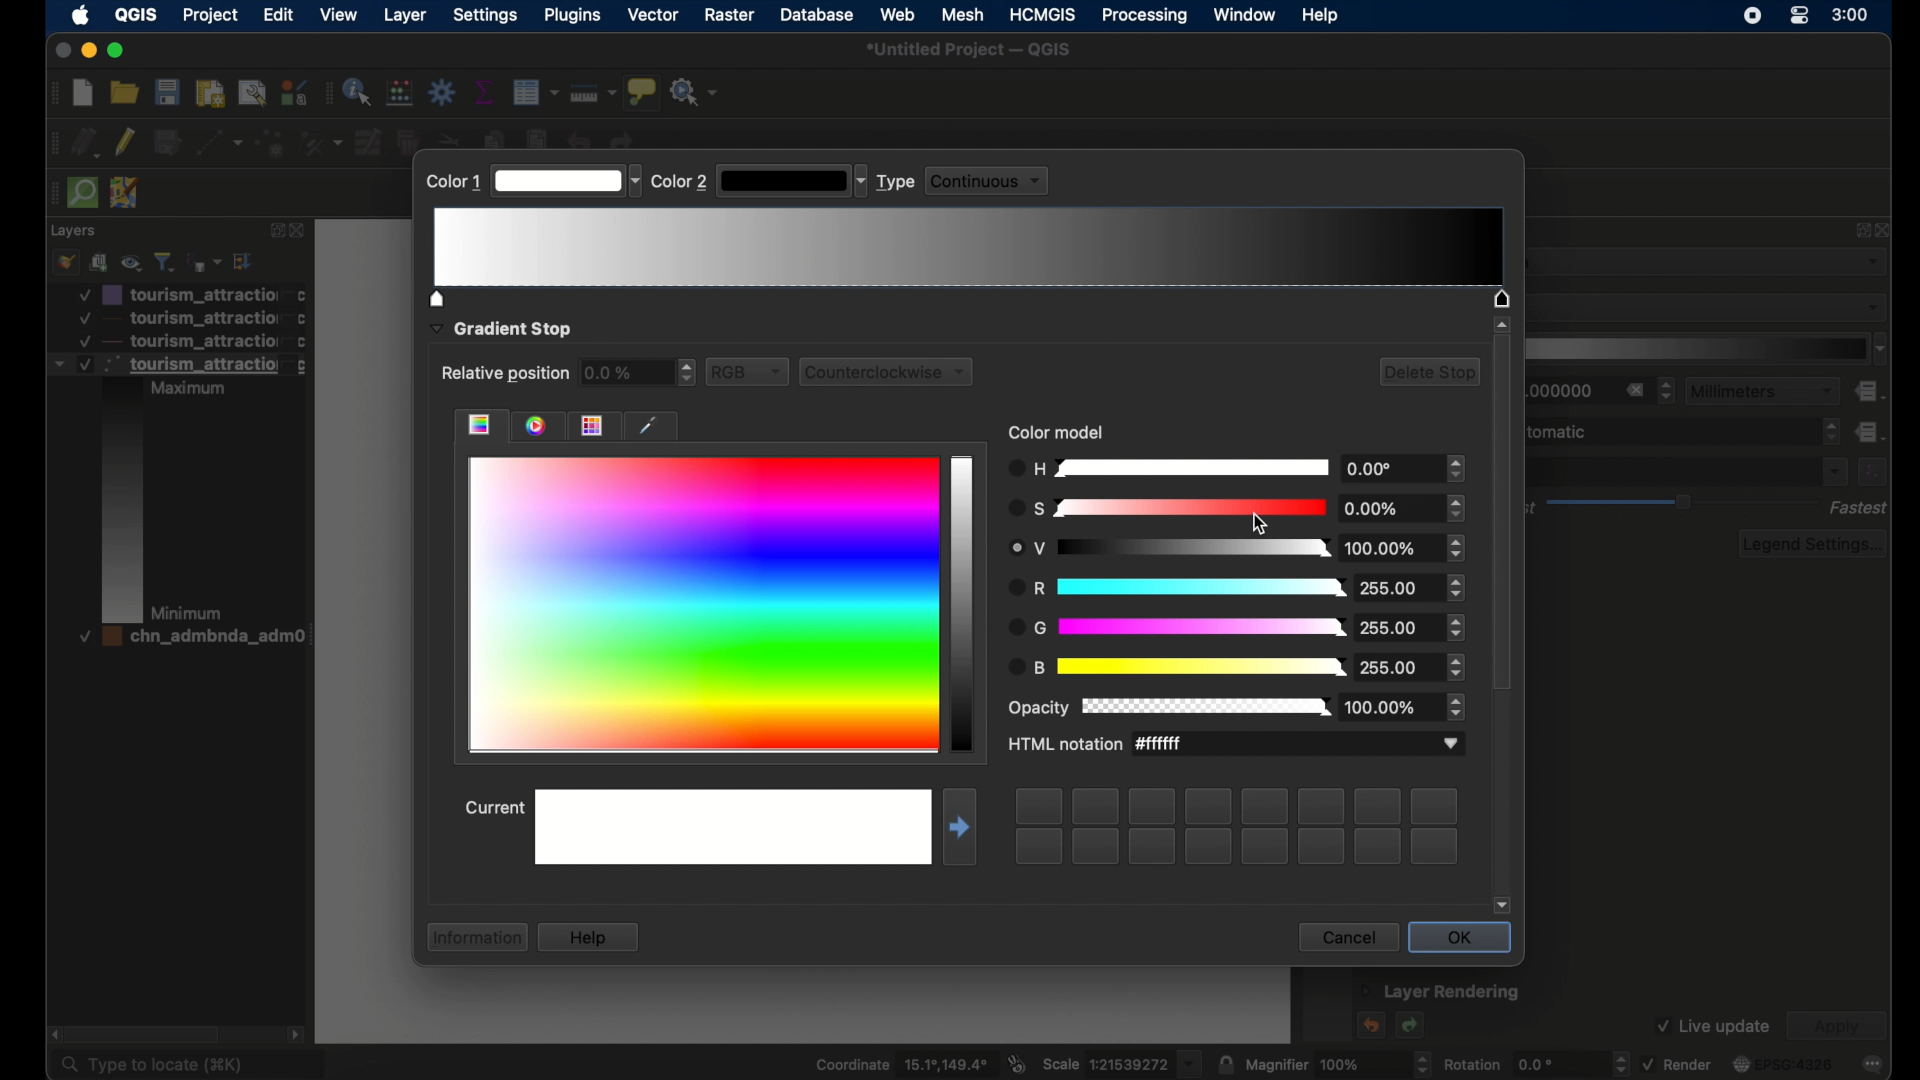 Image resolution: width=1920 pixels, height=1080 pixels. I want to click on apply, so click(1843, 1027).